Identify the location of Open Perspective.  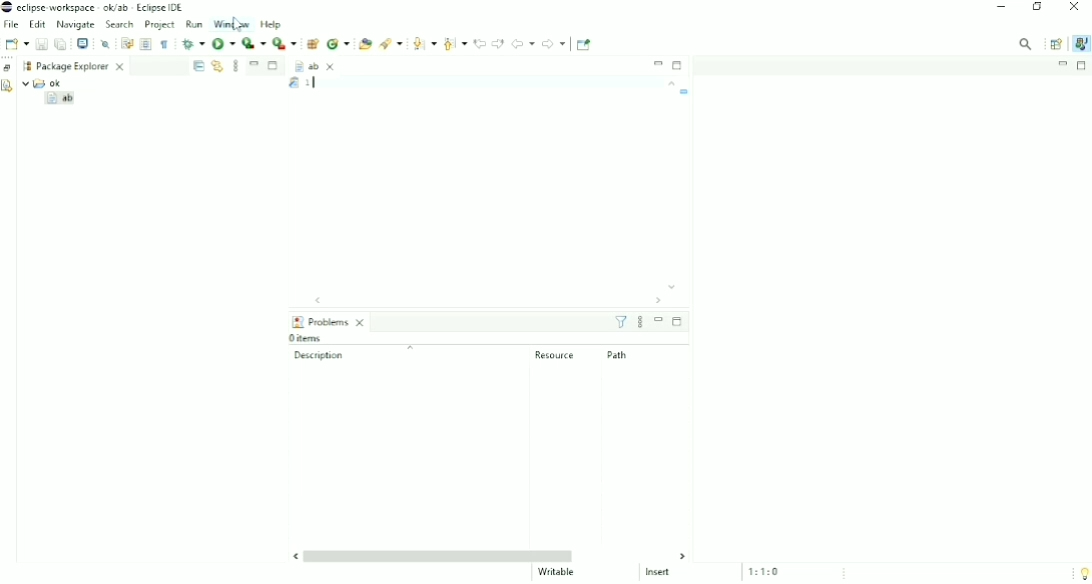
(1055, 44).